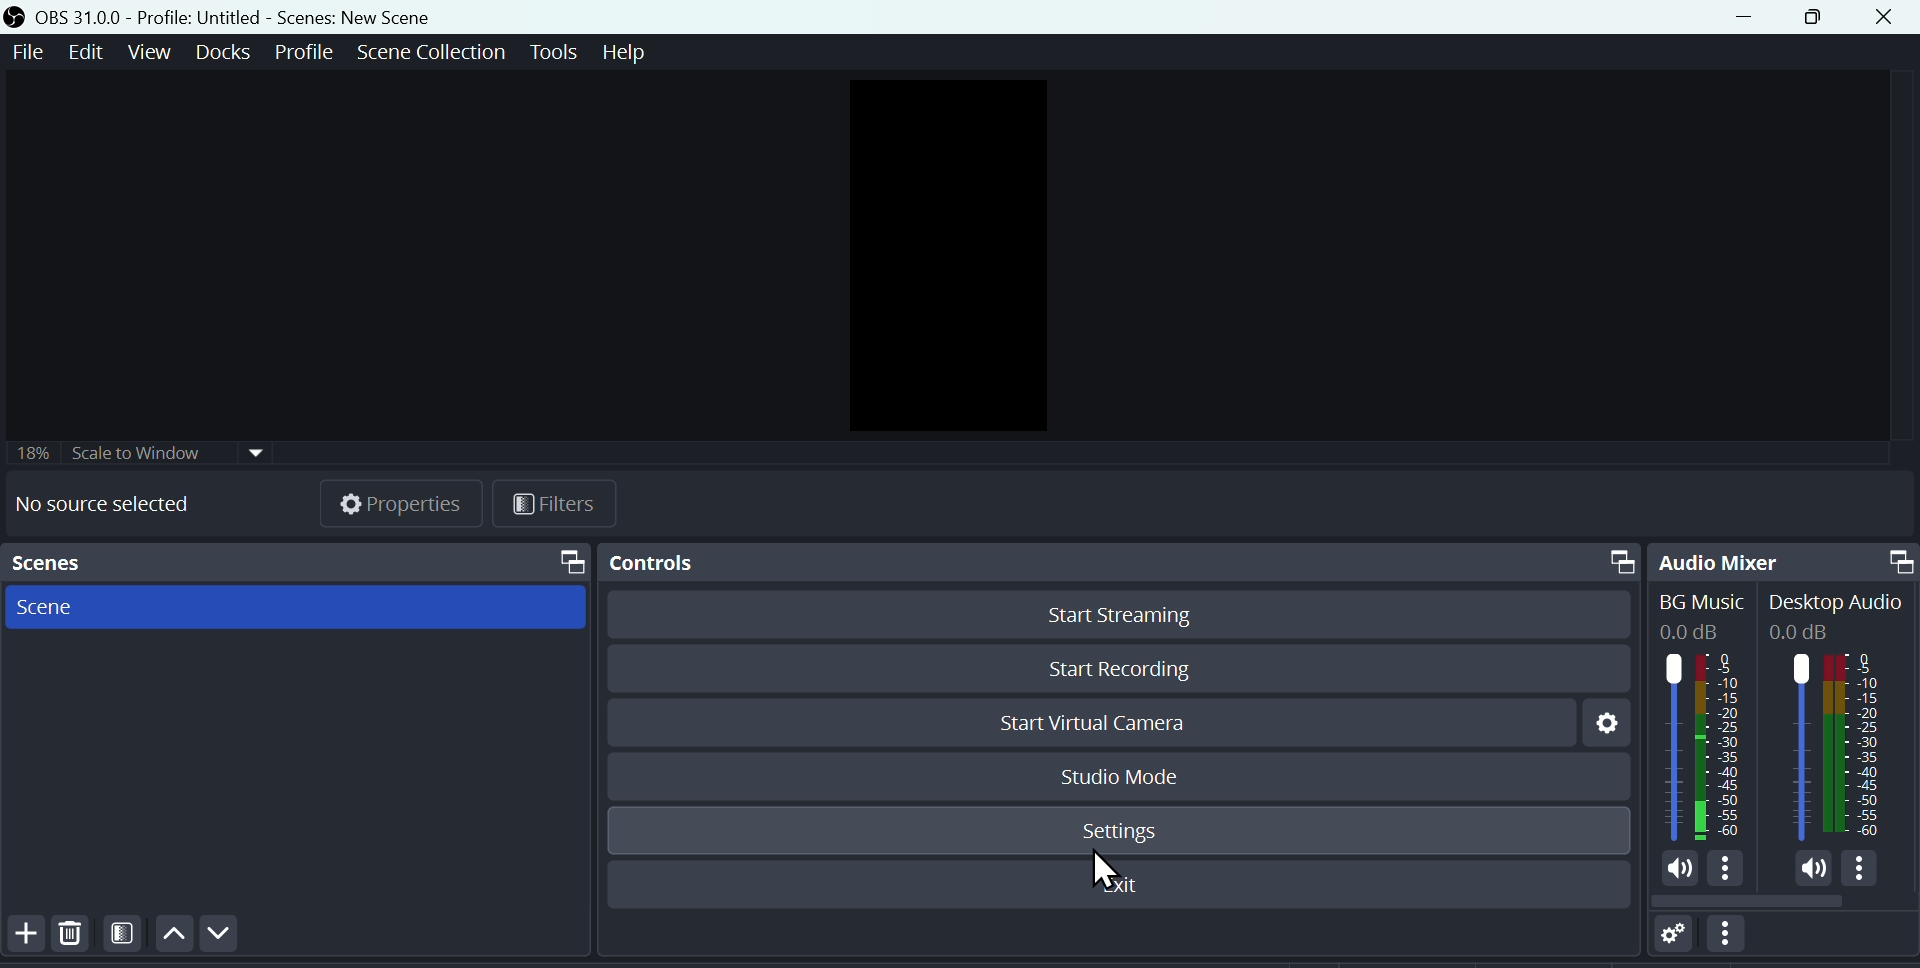 The height and width of the screenshot is (968, 1920). I want to click on Settings, so click(1119, 832).